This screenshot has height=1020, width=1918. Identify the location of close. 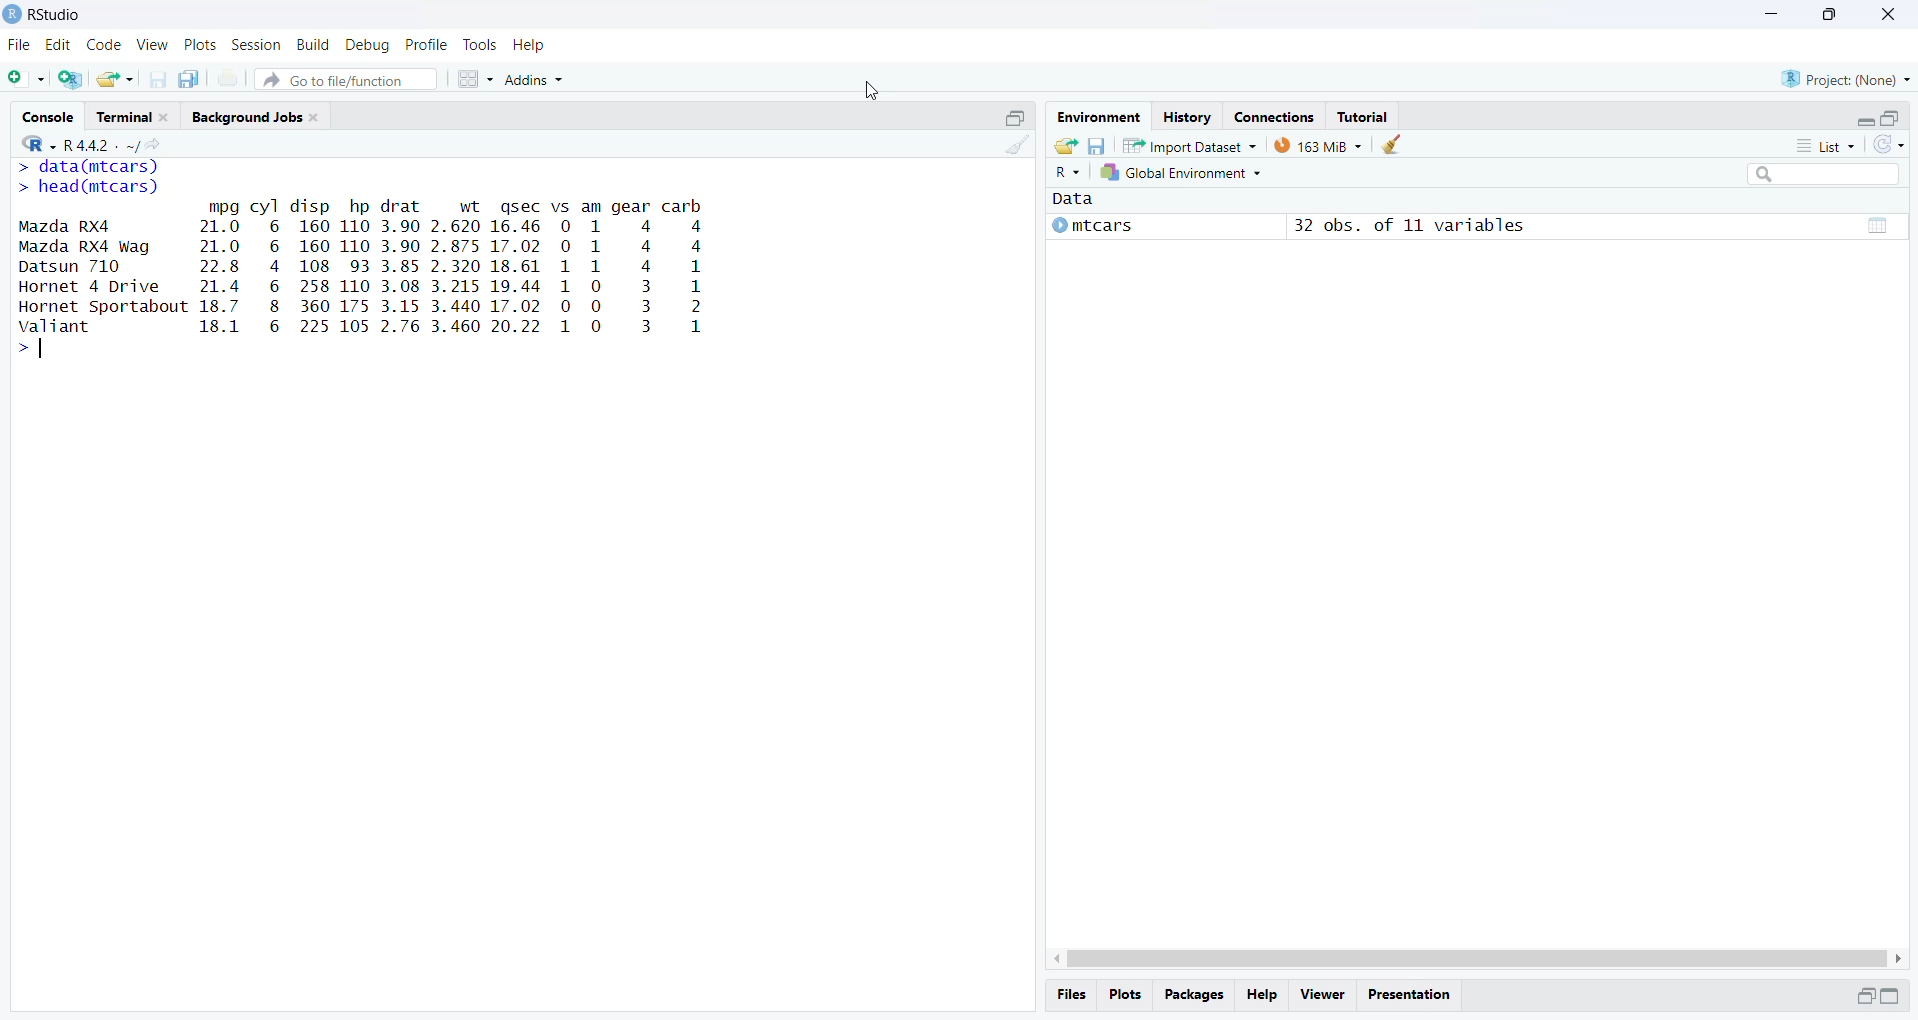
(314, 117).